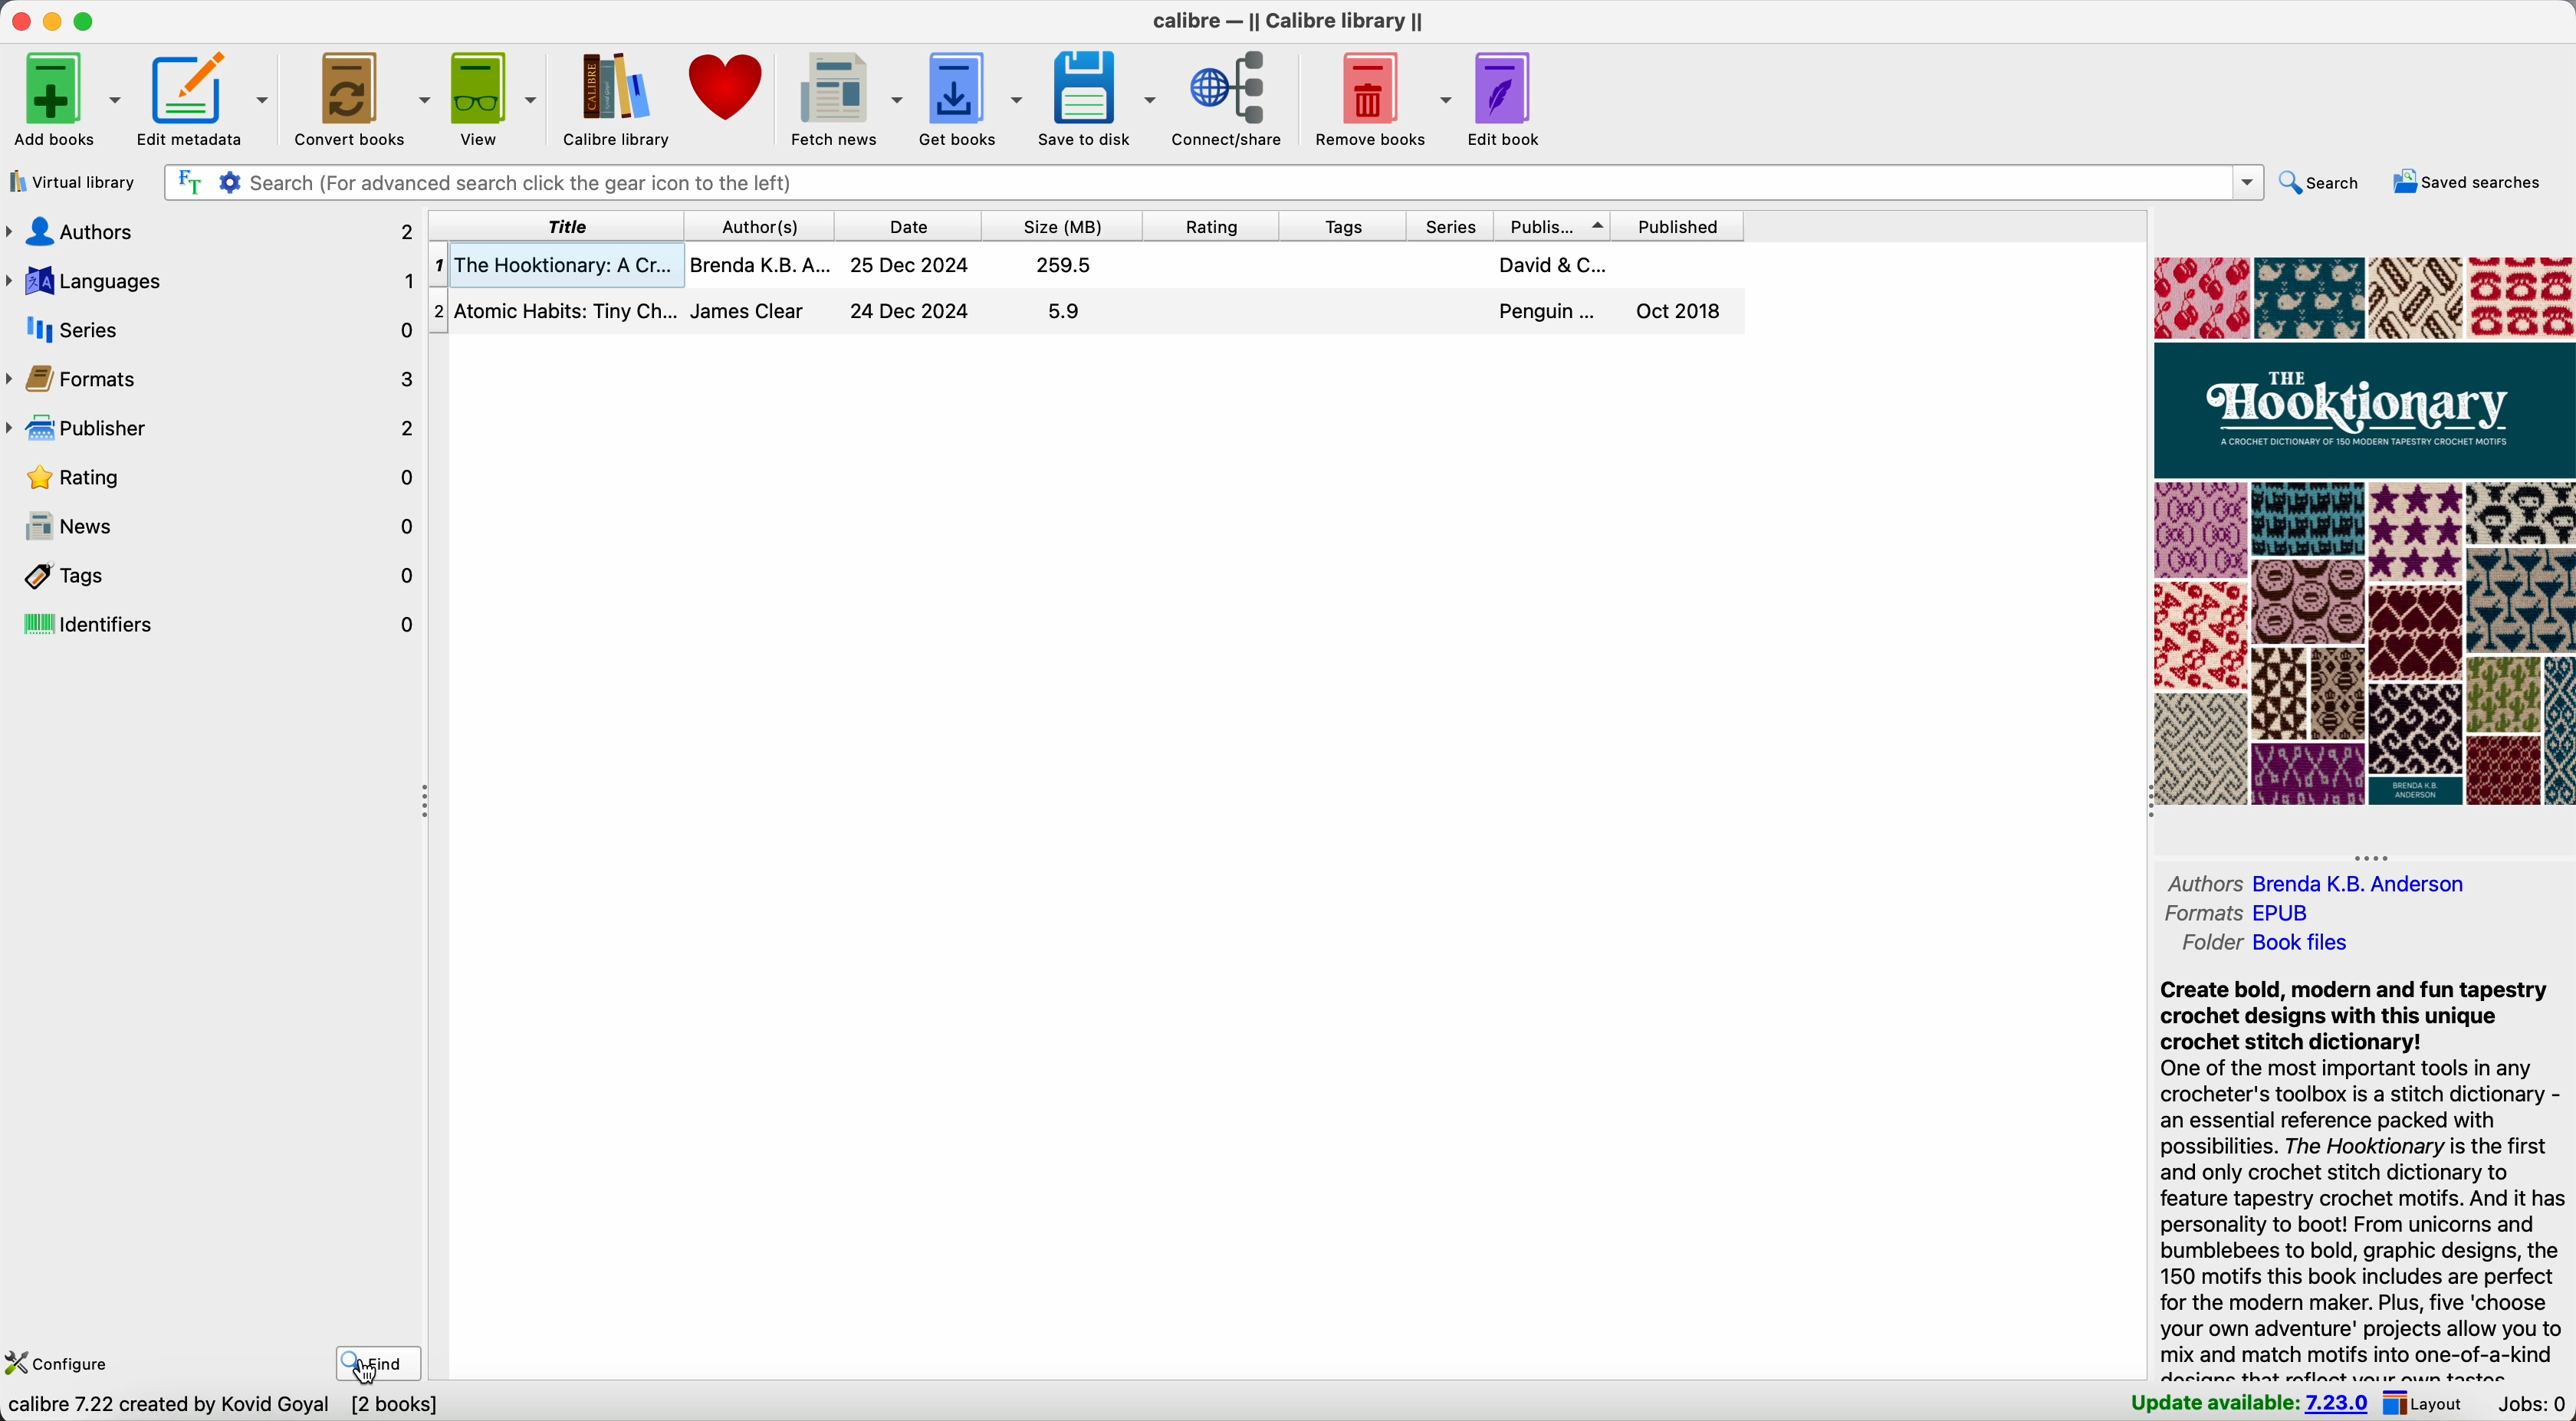 Image resolution: width=2576 pixels, height=1421 pixels. Describe the element at coordinates (1098, 98) in the screenshot. I see `save to disk` at that location.